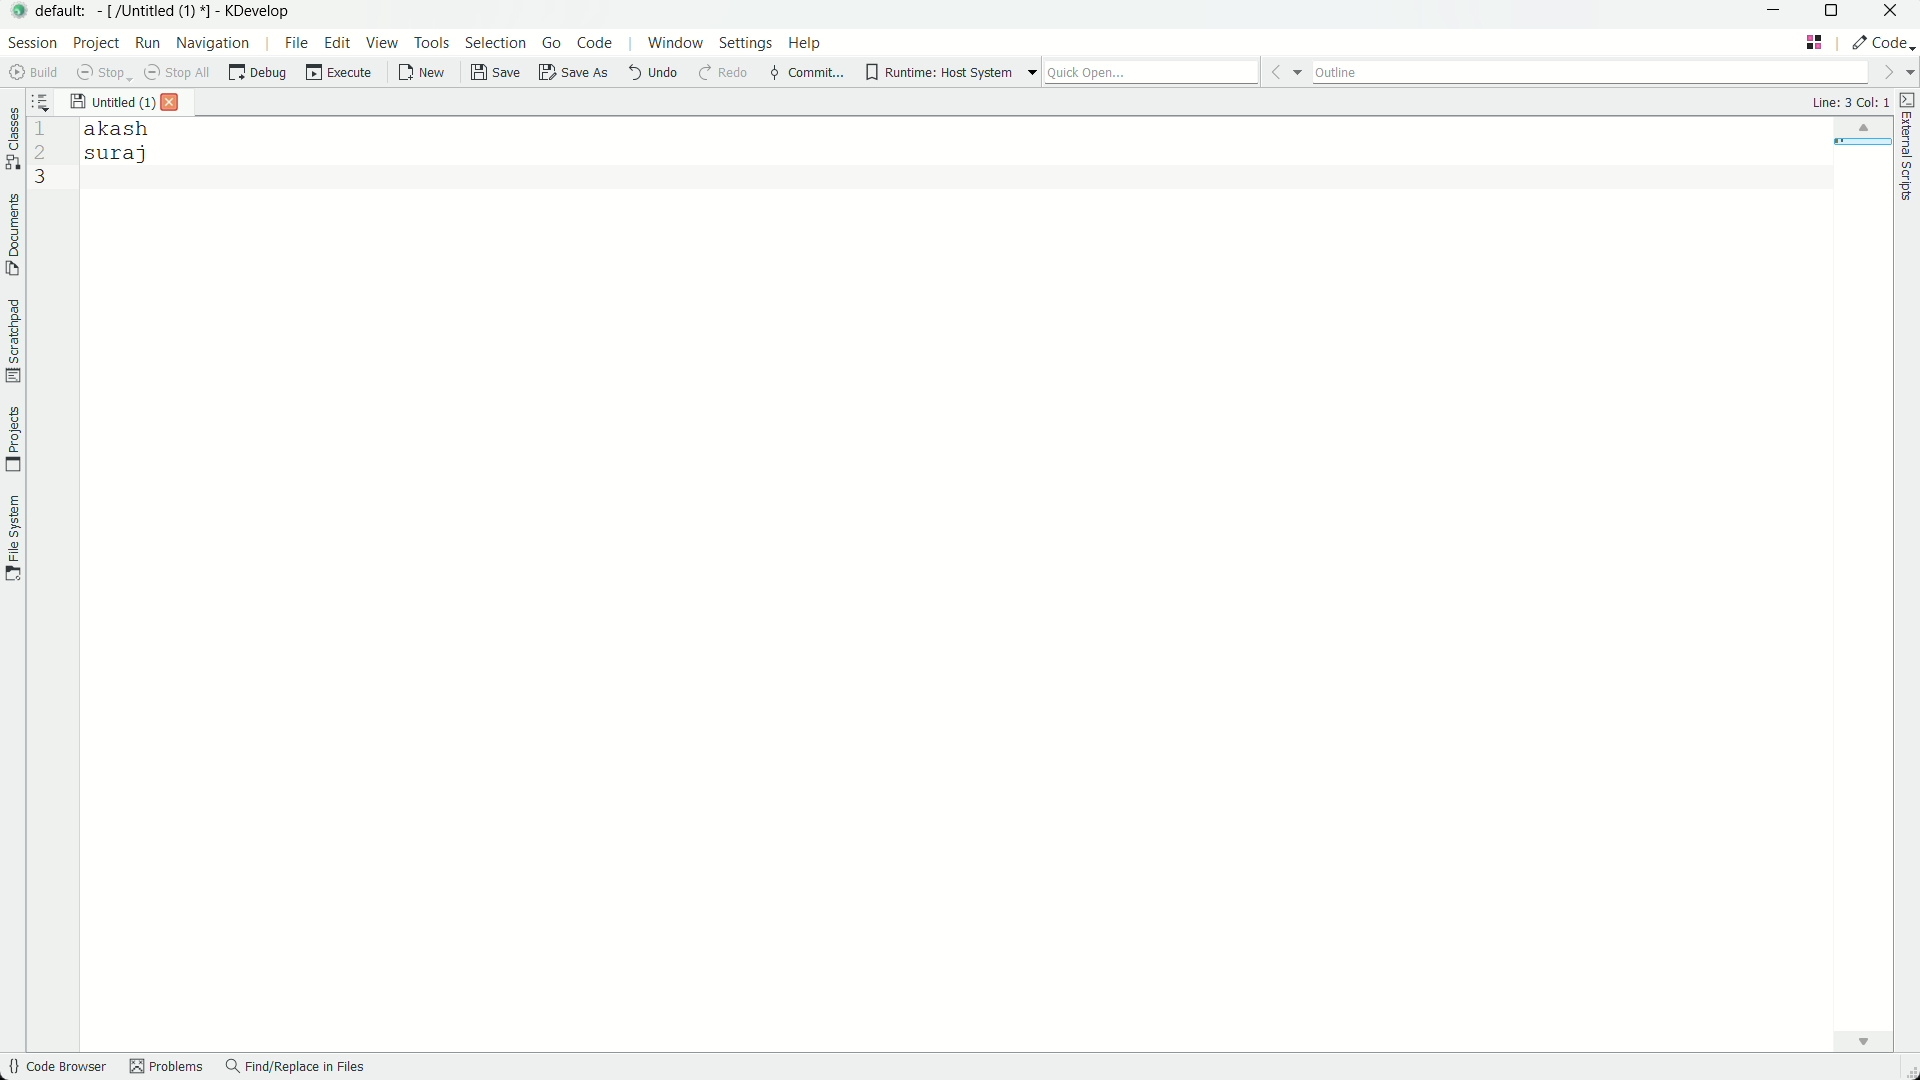  What do you see at coordinates (1849, 102) in the screenshot?
I see `lines and columns` at bounding box center [1849, 102].